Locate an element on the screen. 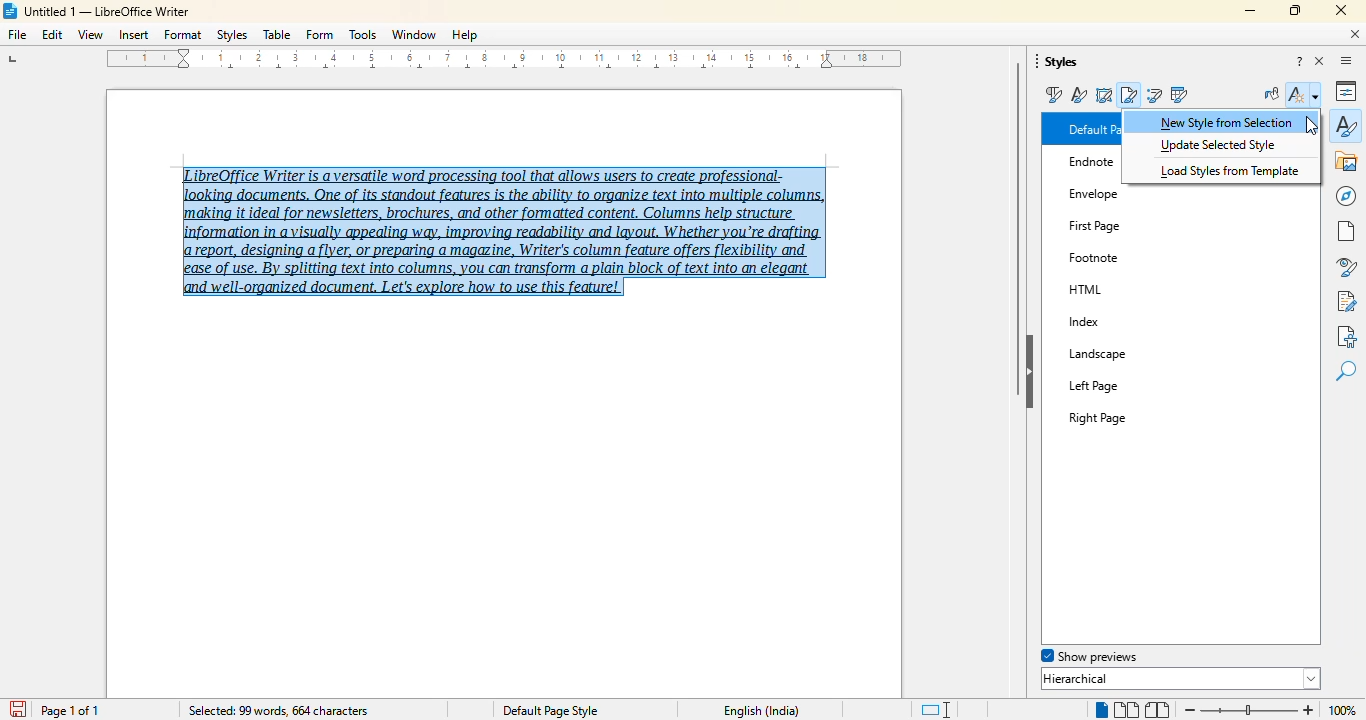 The image size is (1366, 720).  Endnote is located at coordinates (1090, 163).